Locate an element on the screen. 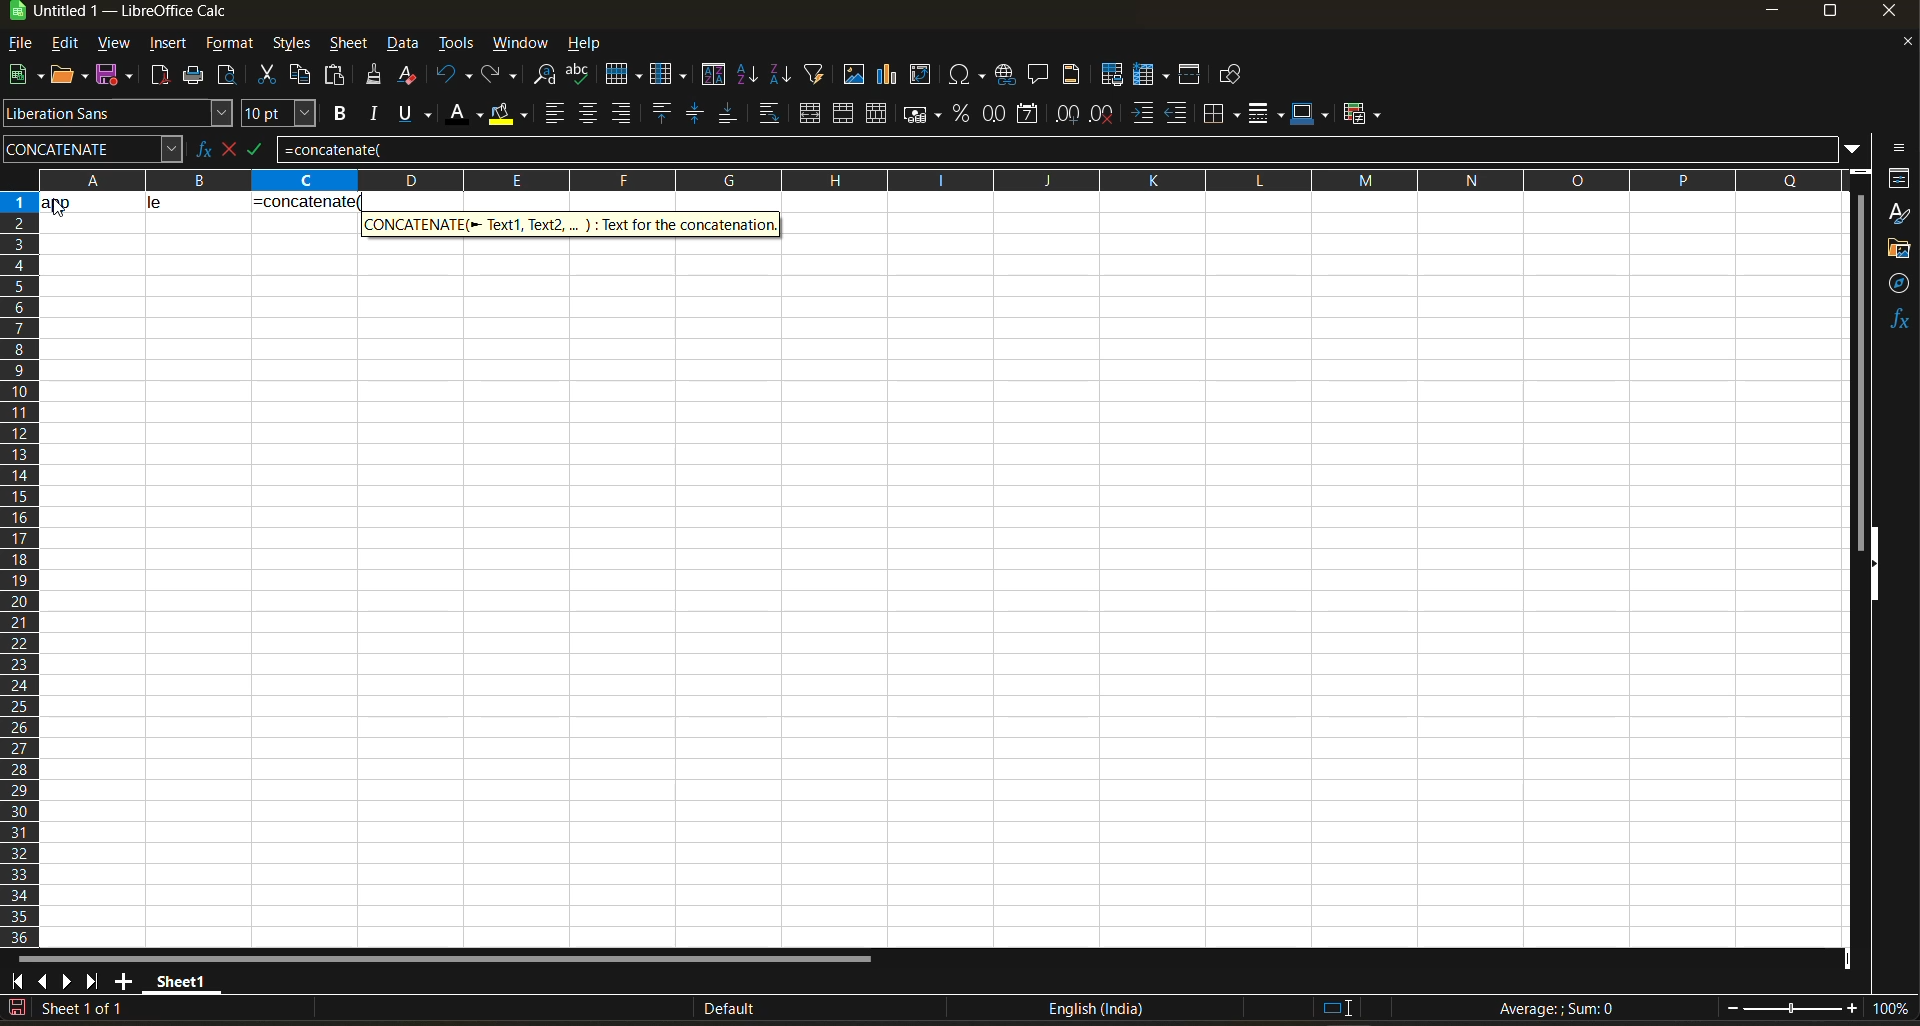  format is located at coordinates (231, 46).